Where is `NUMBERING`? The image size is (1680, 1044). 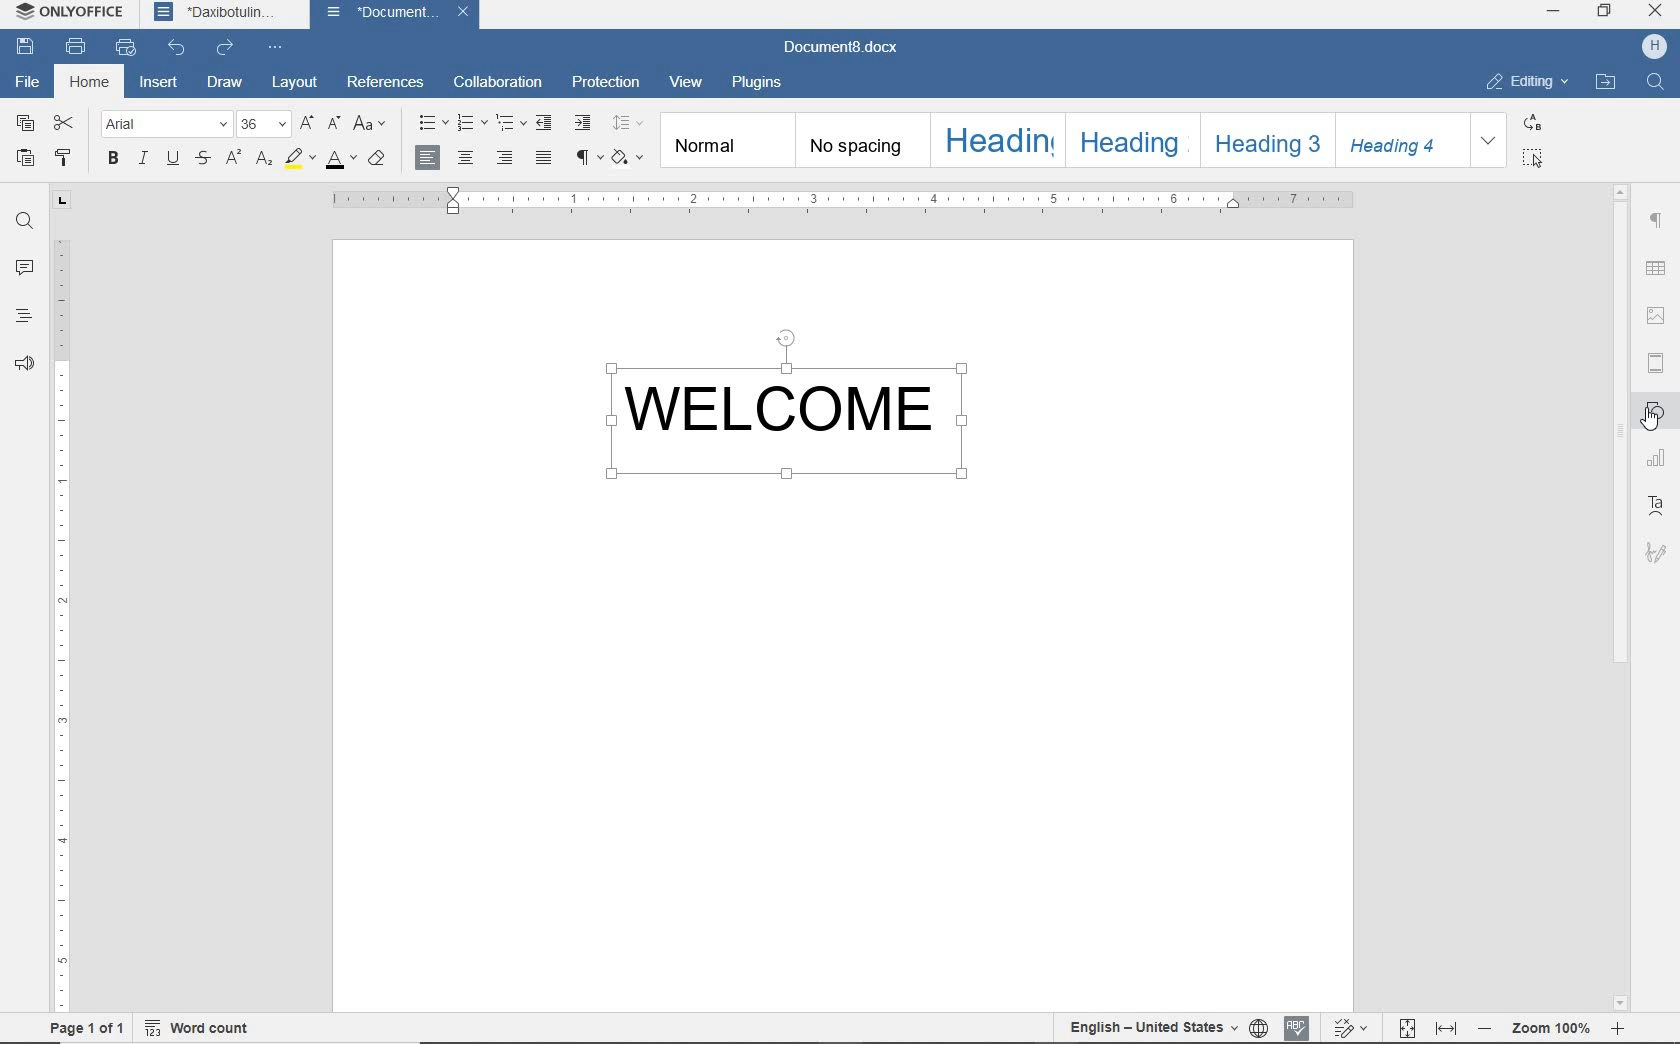 NUMBERING is located at coordinates (470, 123).